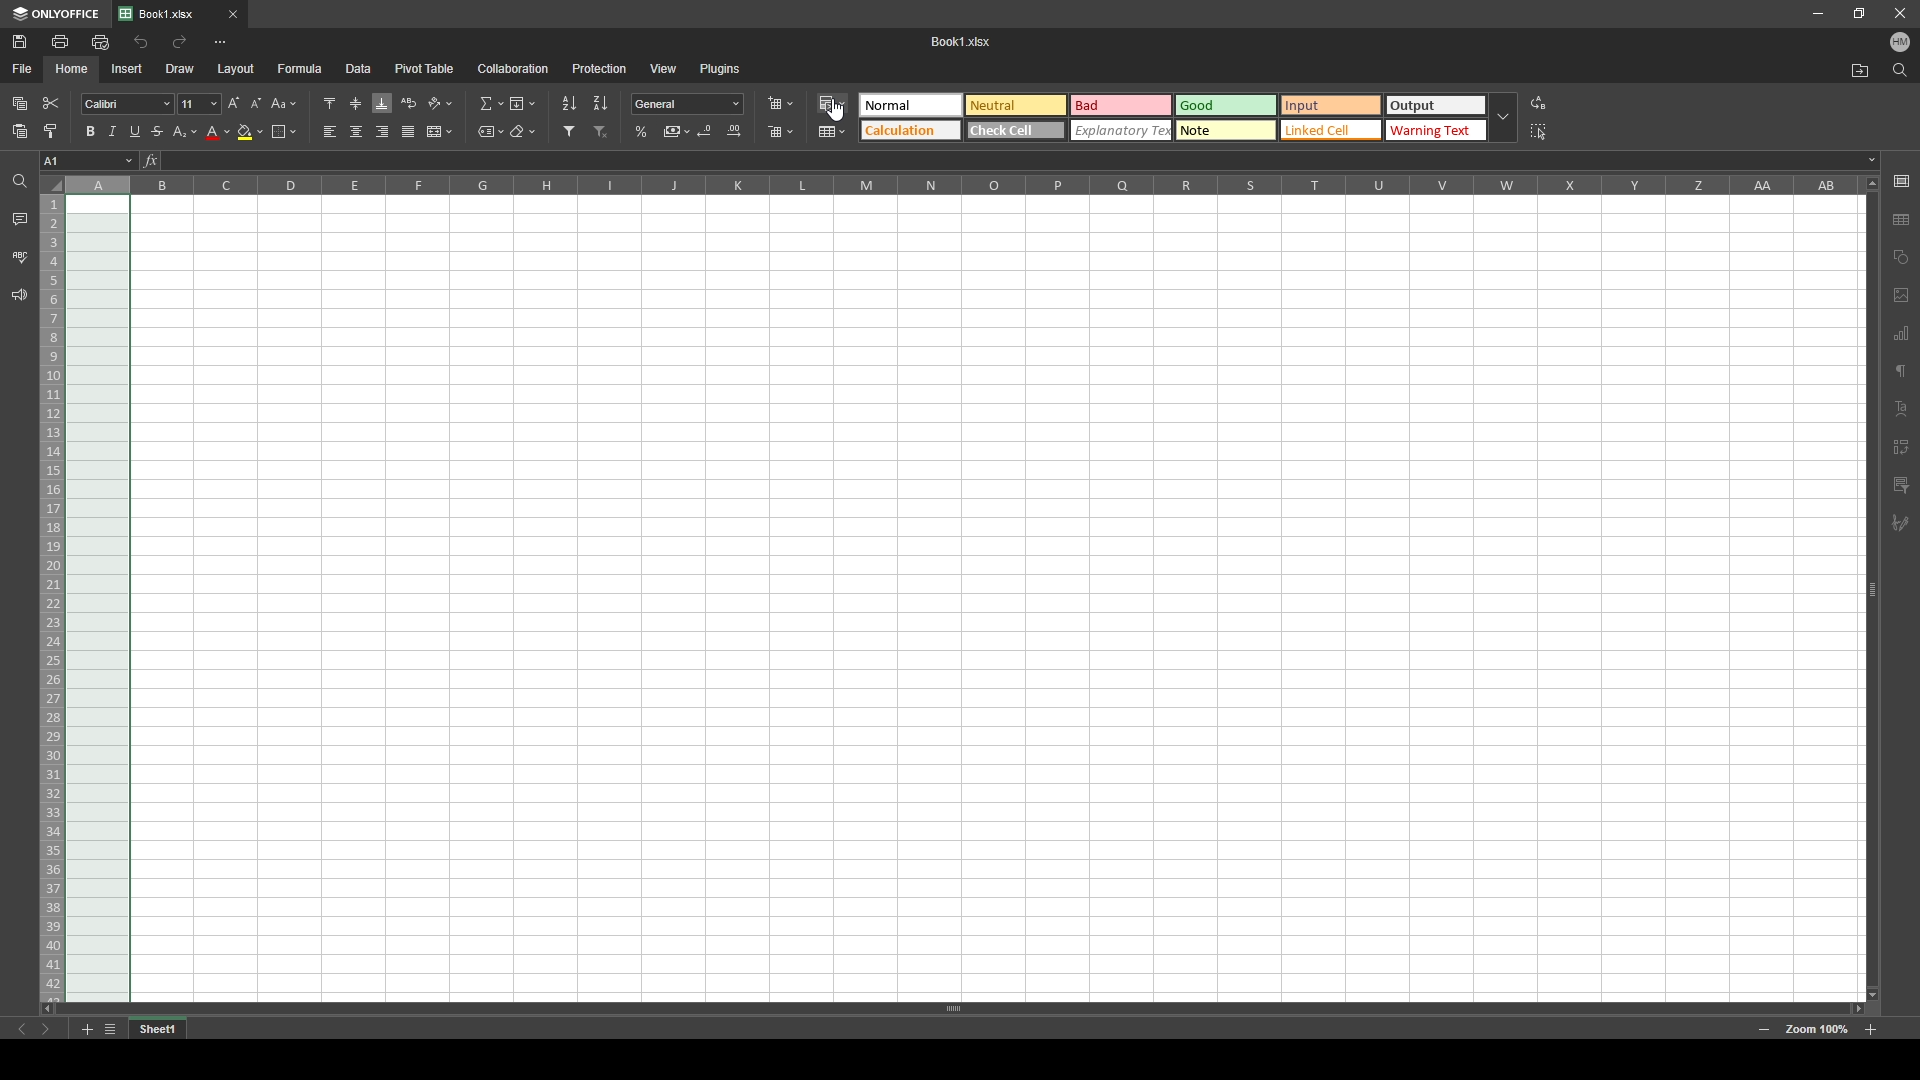 This screenshot has width=1920, height=1080. What do you see at coordinates (707, 130) in the screenshot?
I see `decrease decimal` at bounding box center [707, 130].